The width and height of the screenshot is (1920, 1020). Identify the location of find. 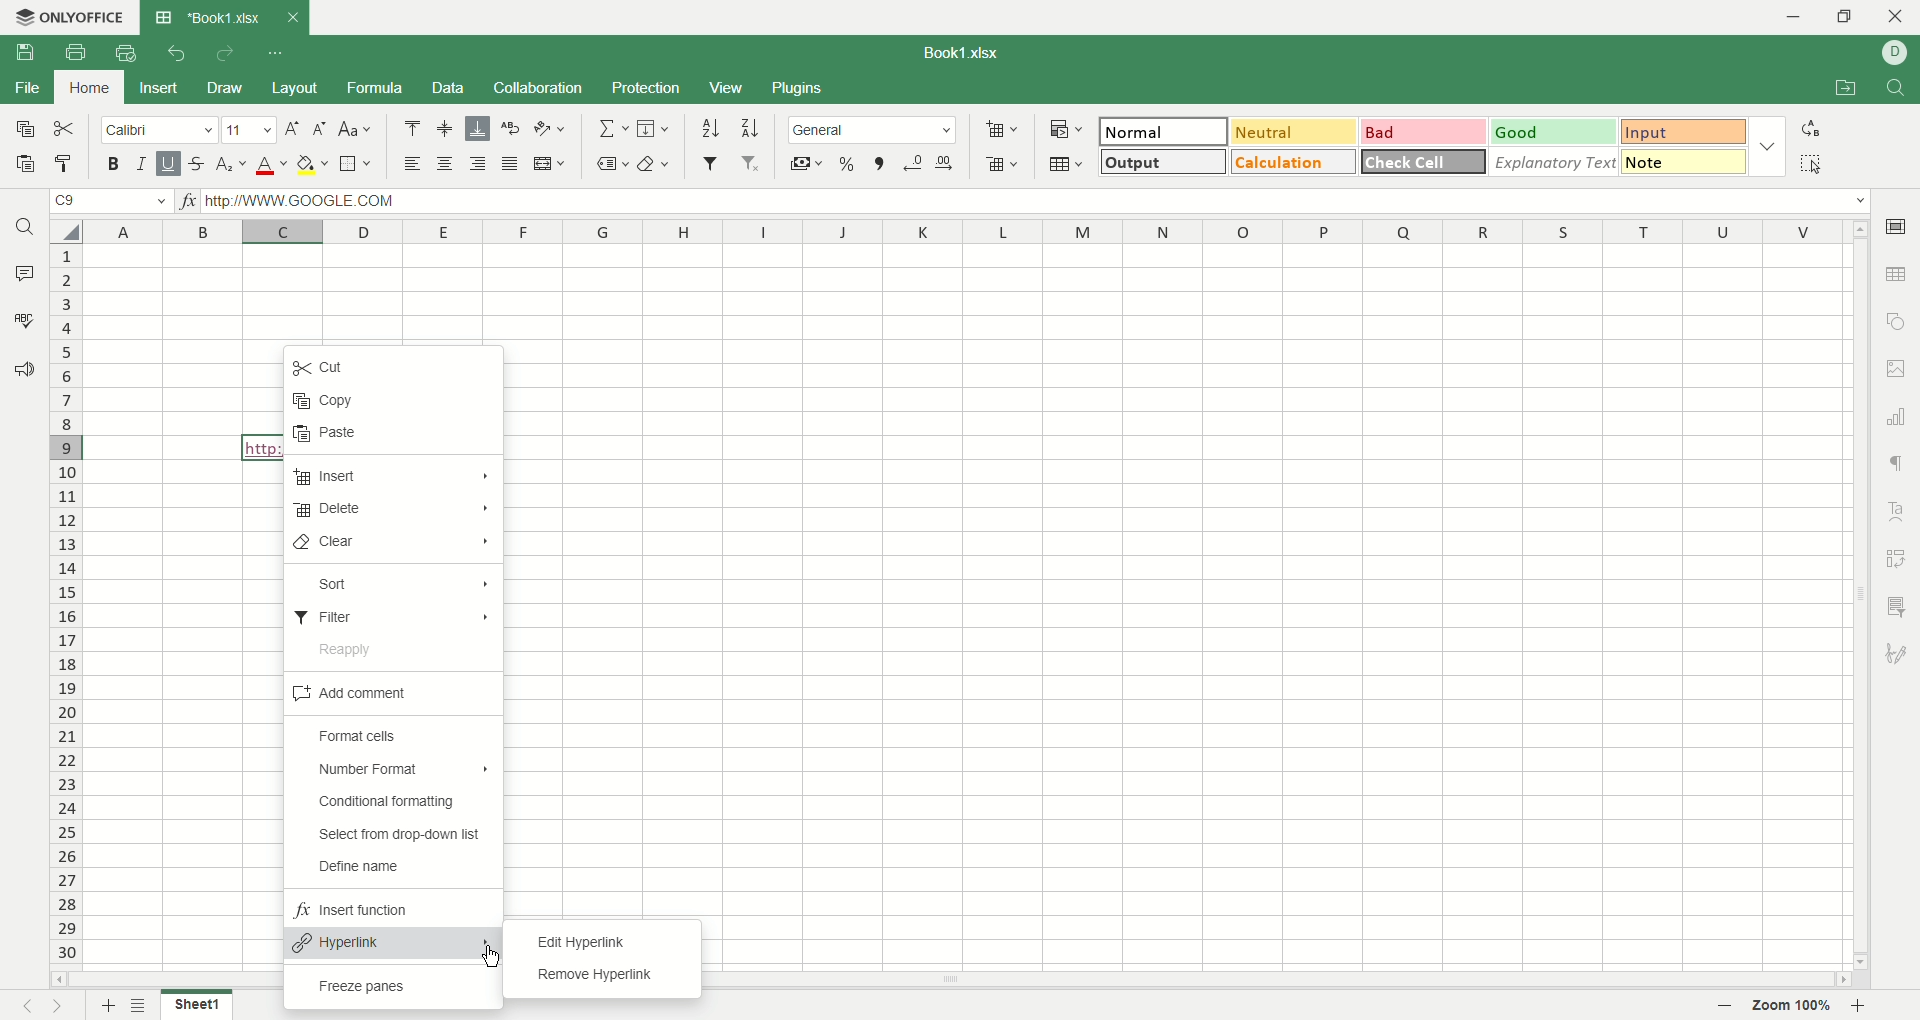
(1898, 87).